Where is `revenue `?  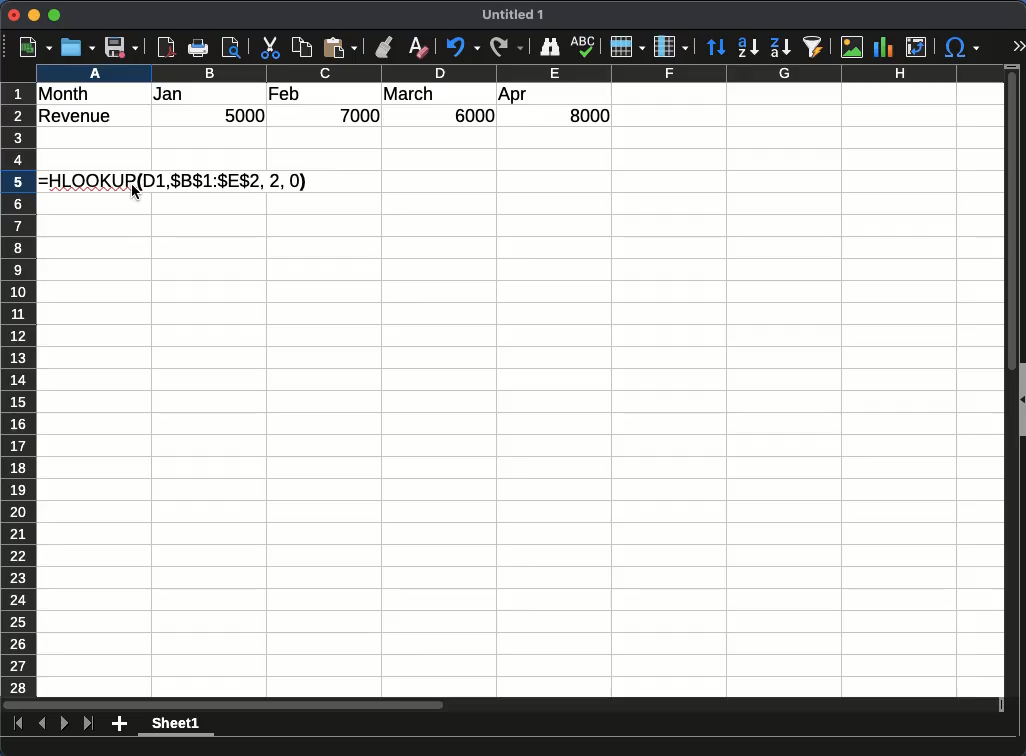 revenue  is located at coordinates (76, 116).